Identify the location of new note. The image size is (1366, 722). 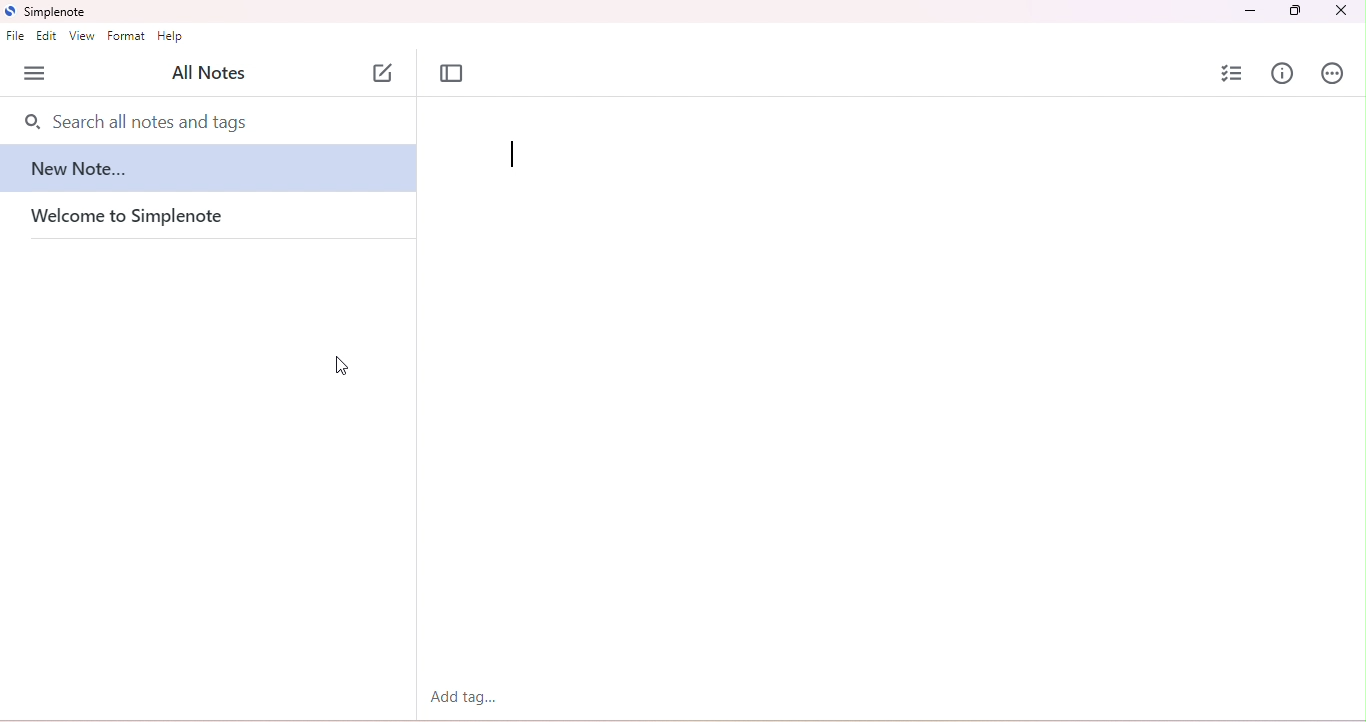
(384, 73).